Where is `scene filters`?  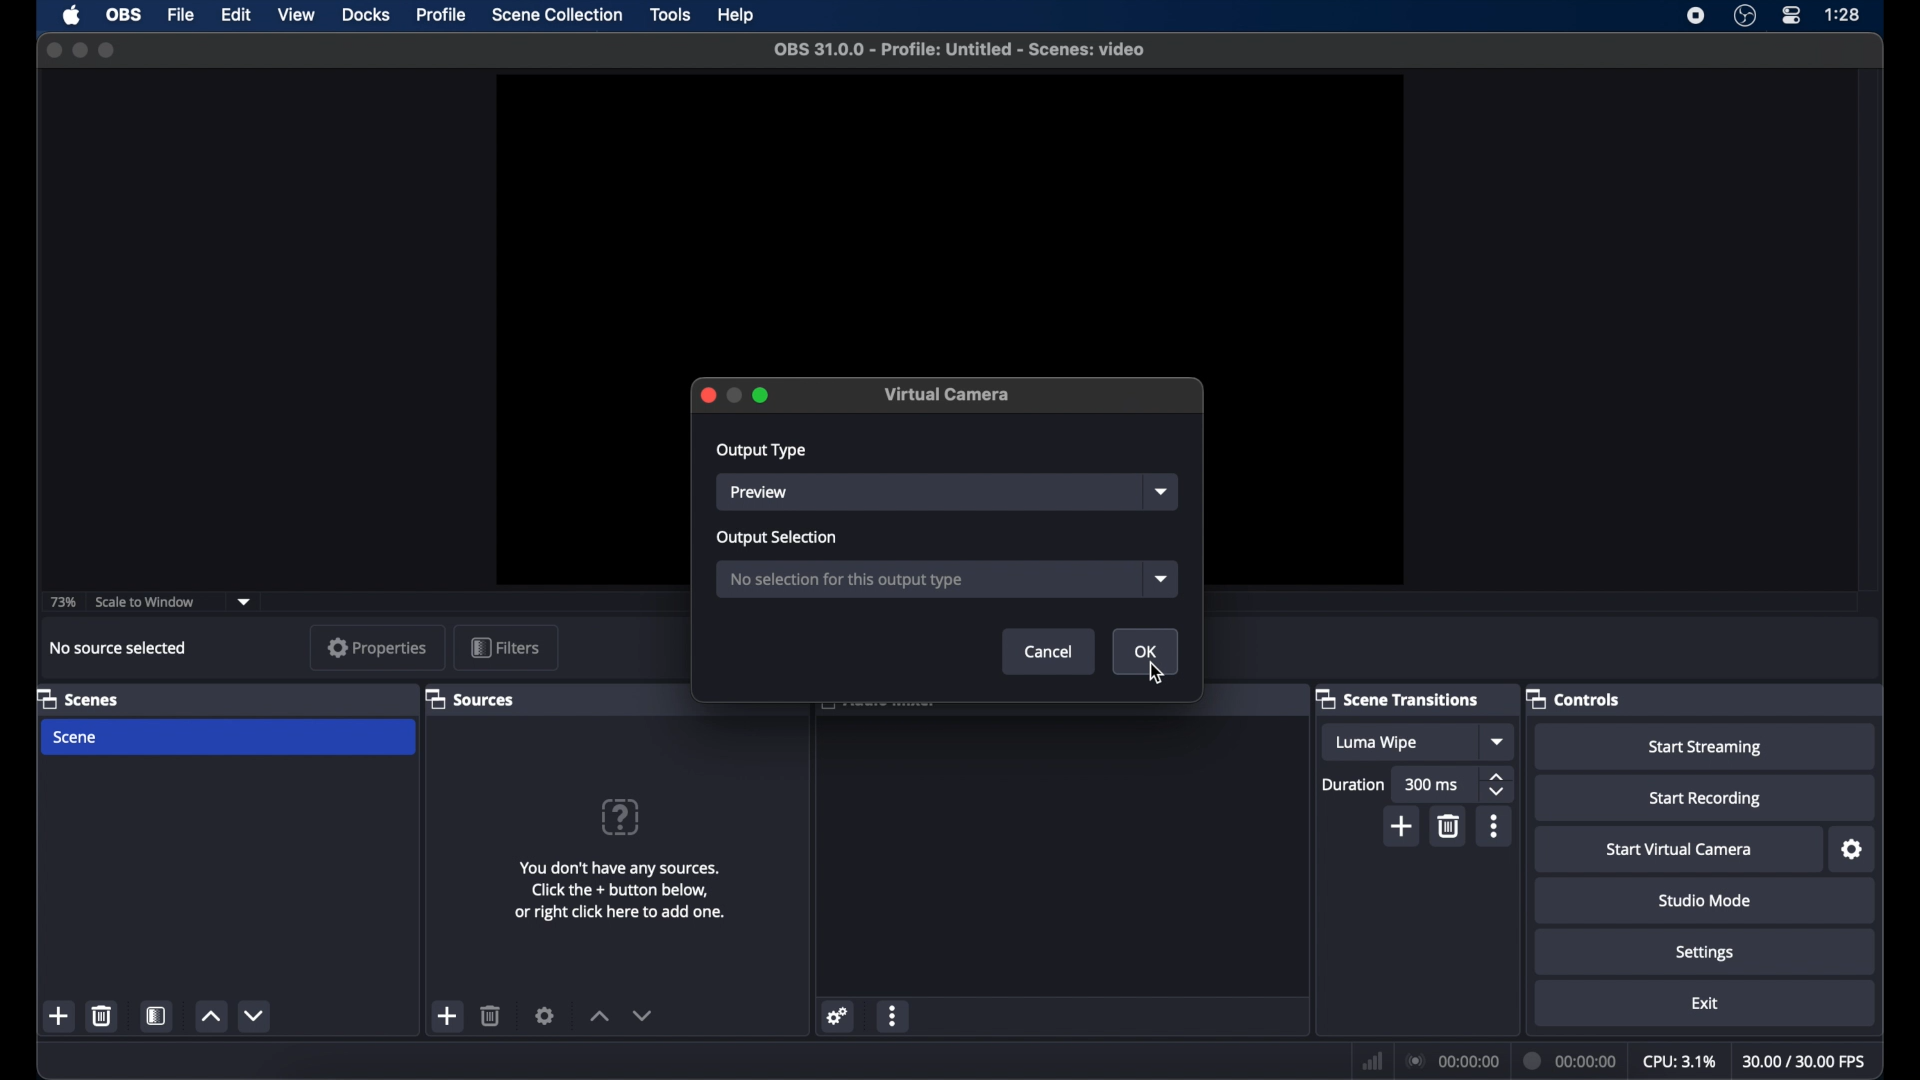
scene filters is located at coordinates (158, 1016).